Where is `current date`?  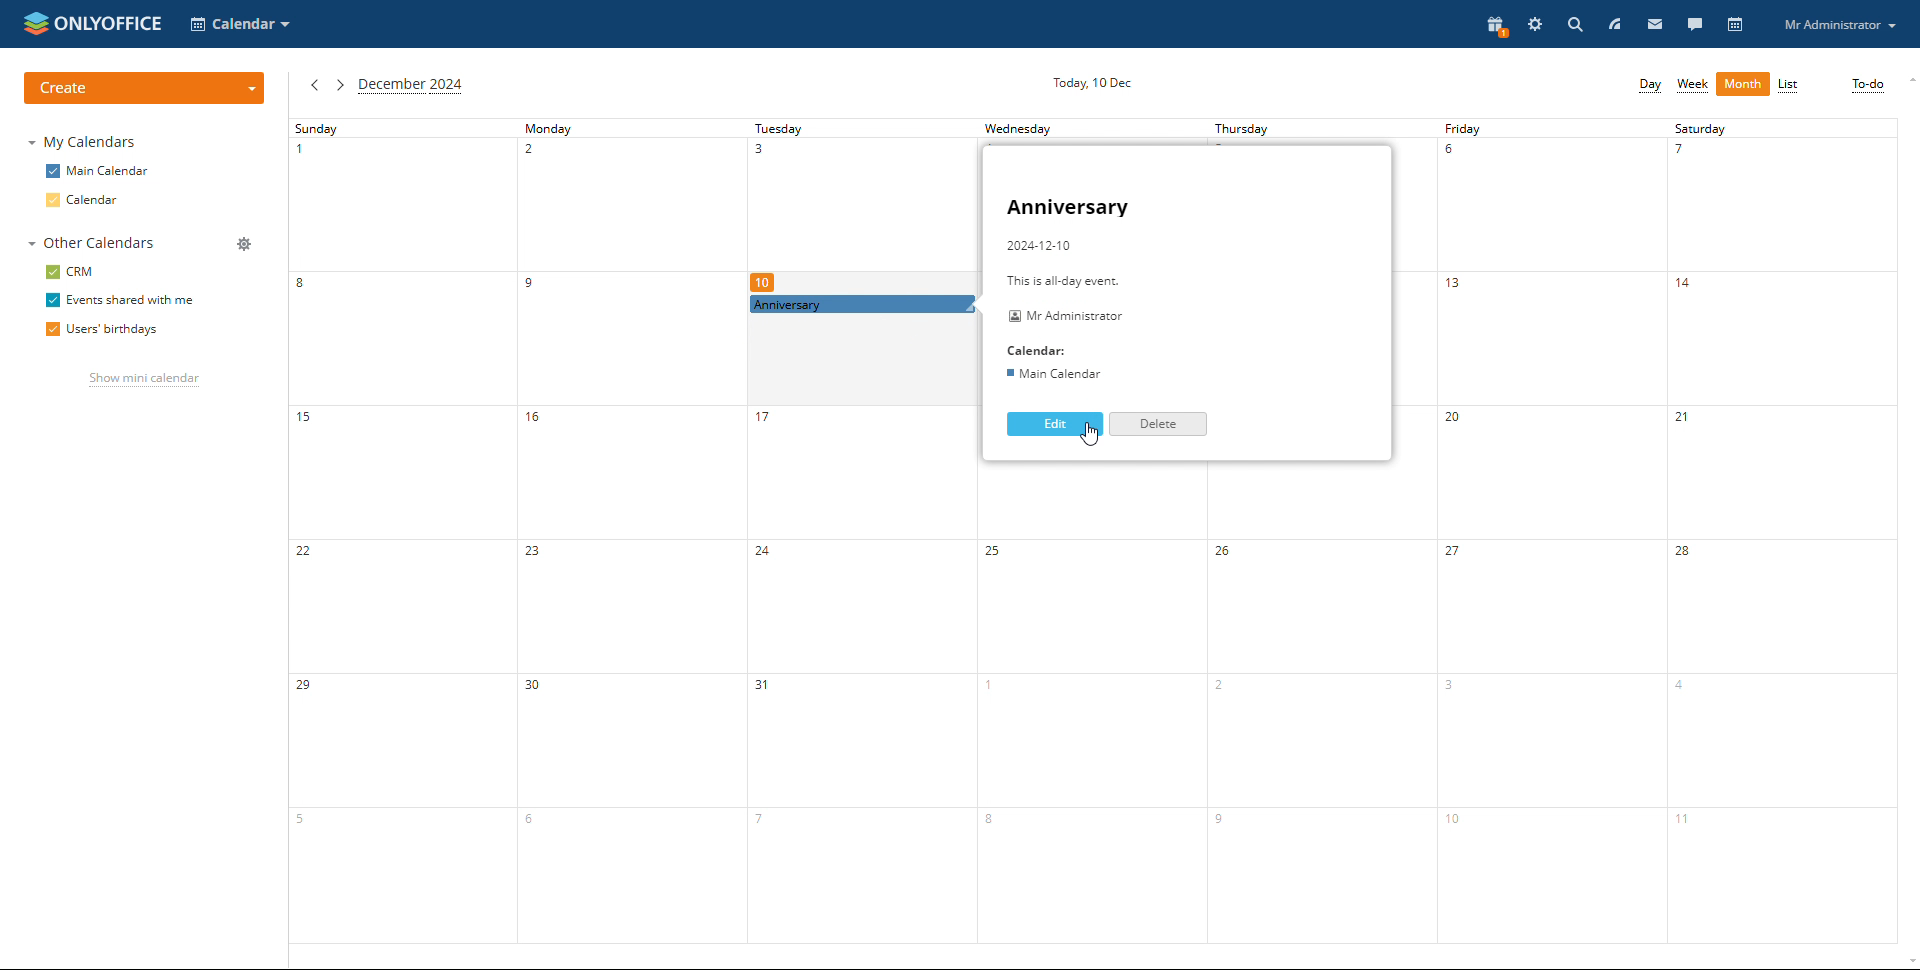 current date is located at coordinates (1096, 81).